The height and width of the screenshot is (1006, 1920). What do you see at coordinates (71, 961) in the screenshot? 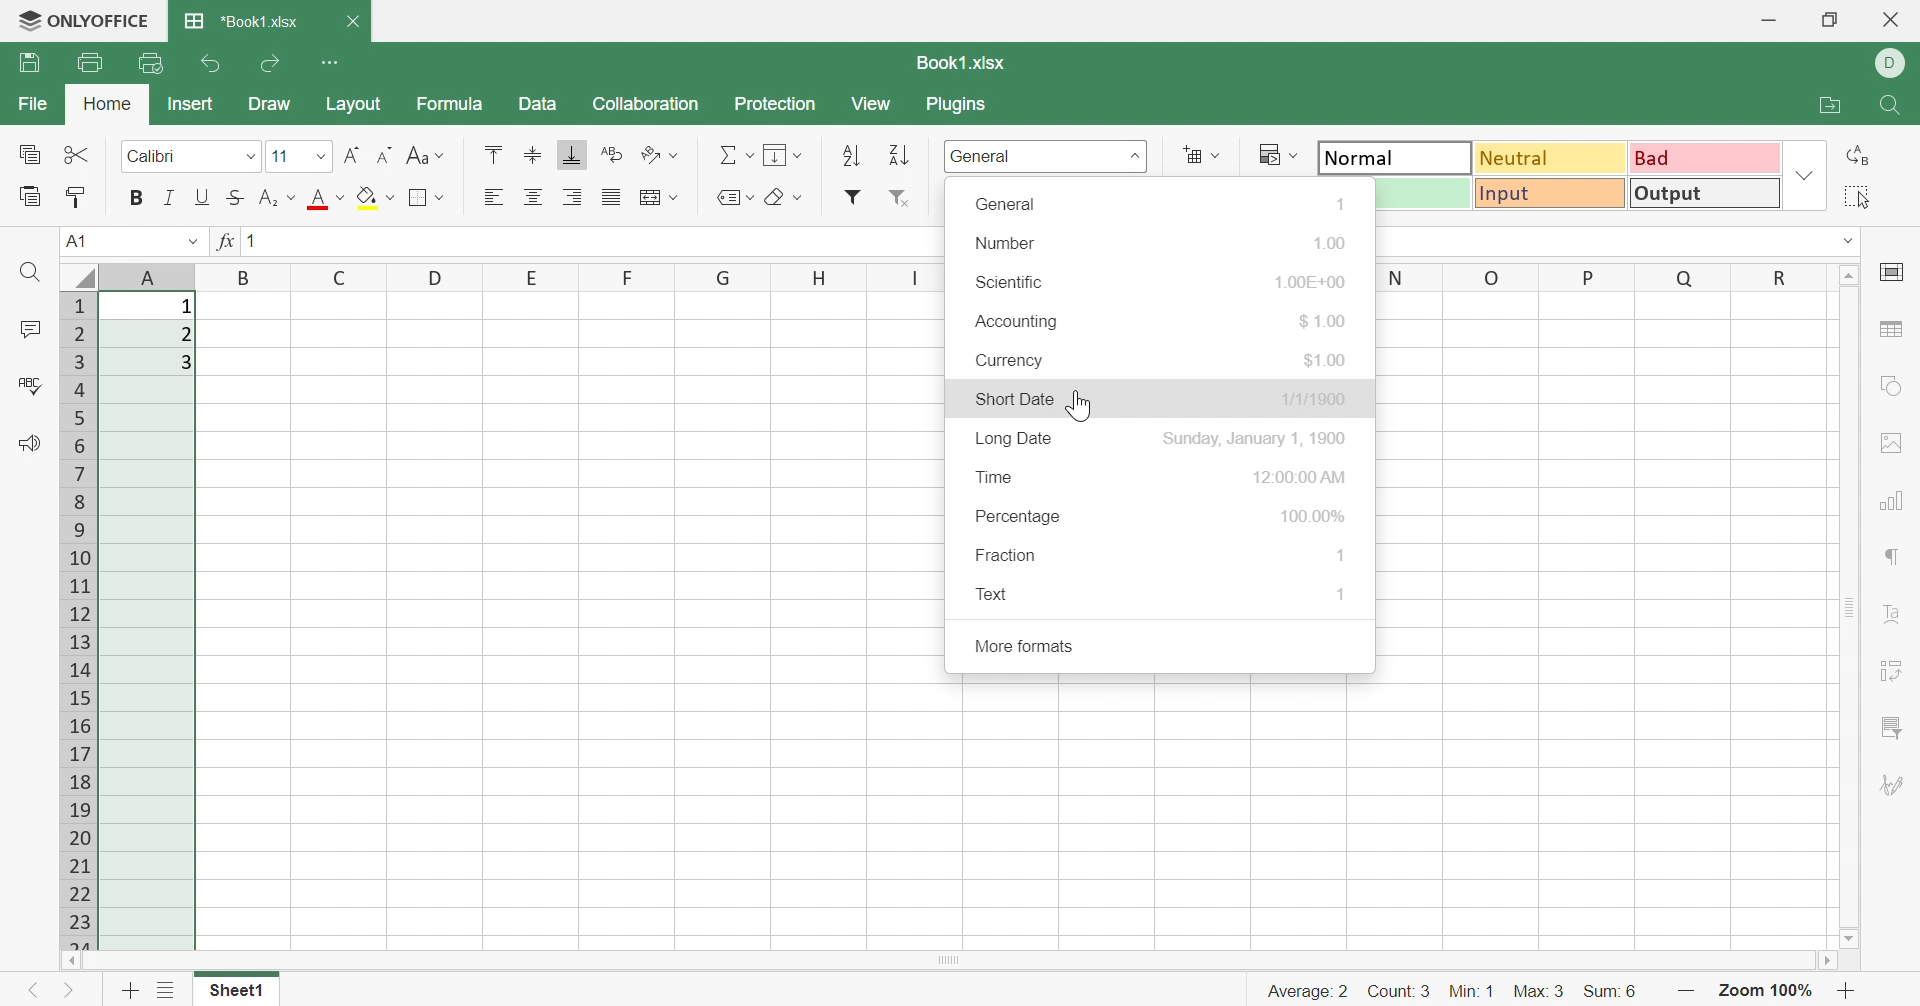
I see `Scroll left` at bounding box center [71, 961].